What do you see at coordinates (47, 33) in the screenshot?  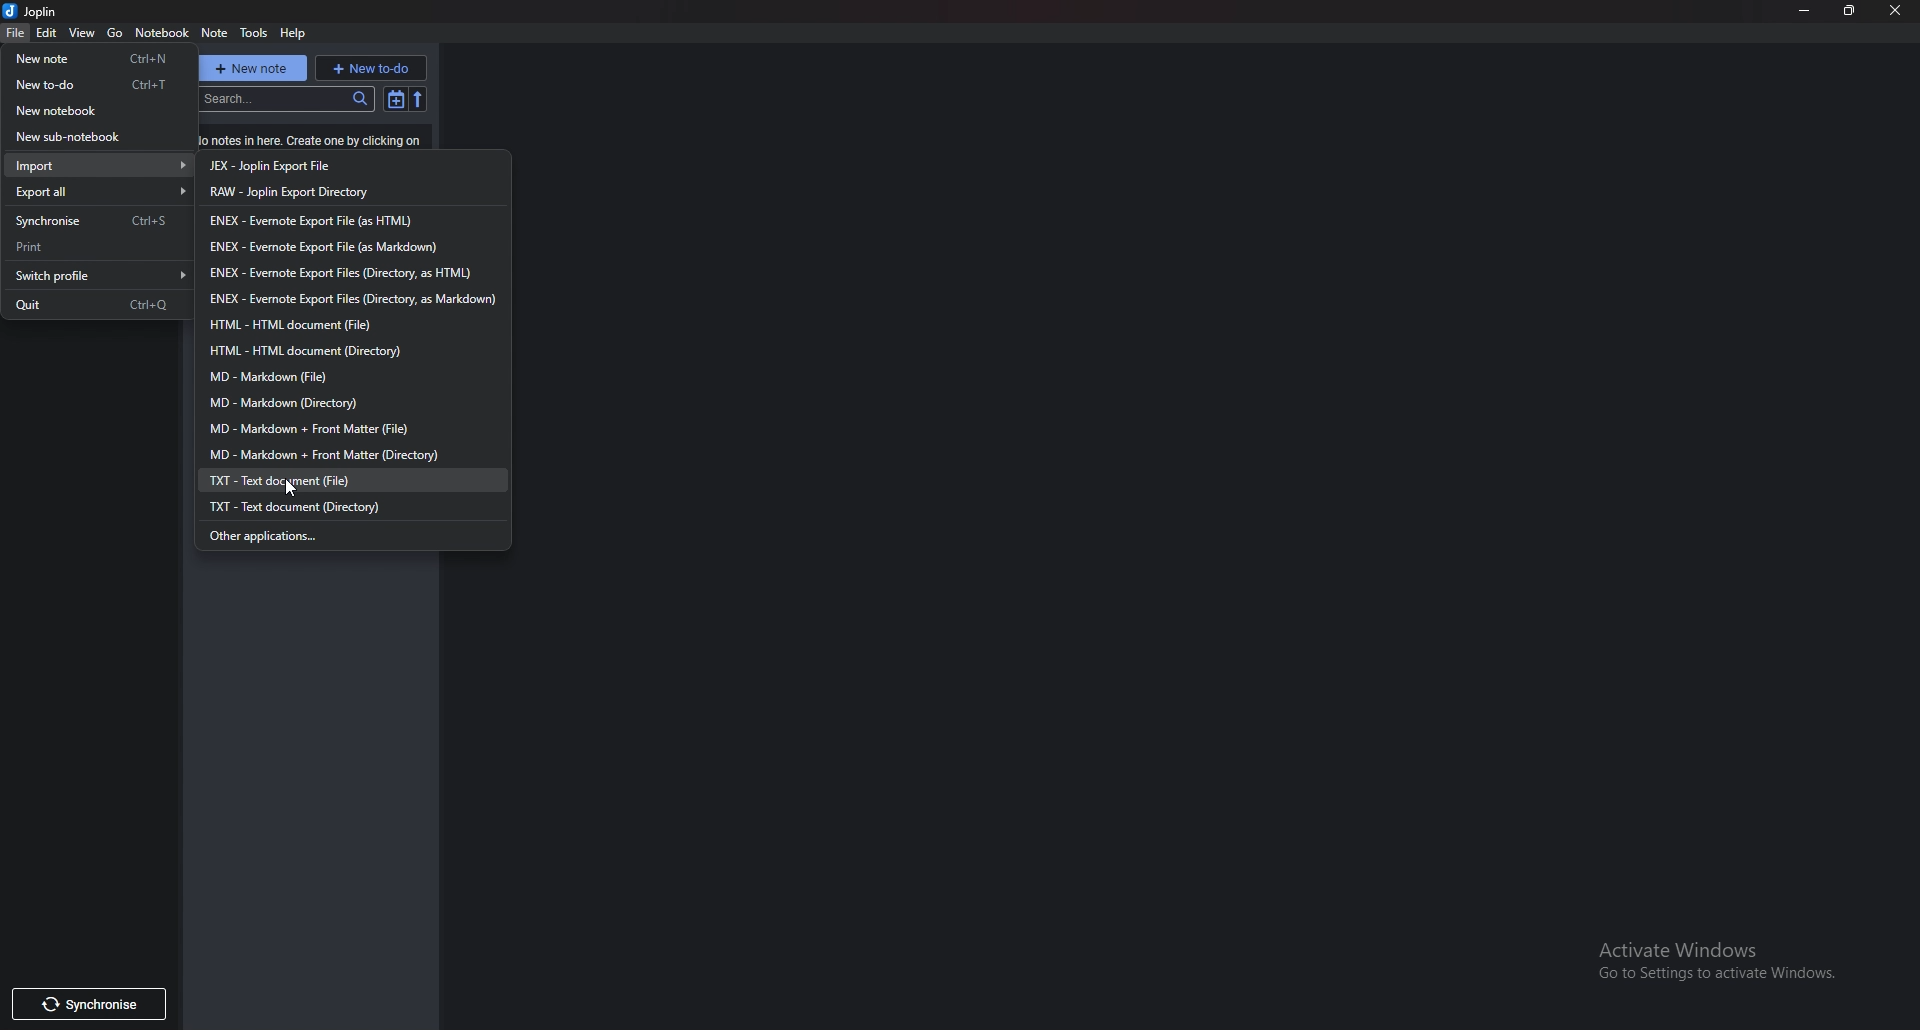 I see `Edit` at bounding box center [47, 33].